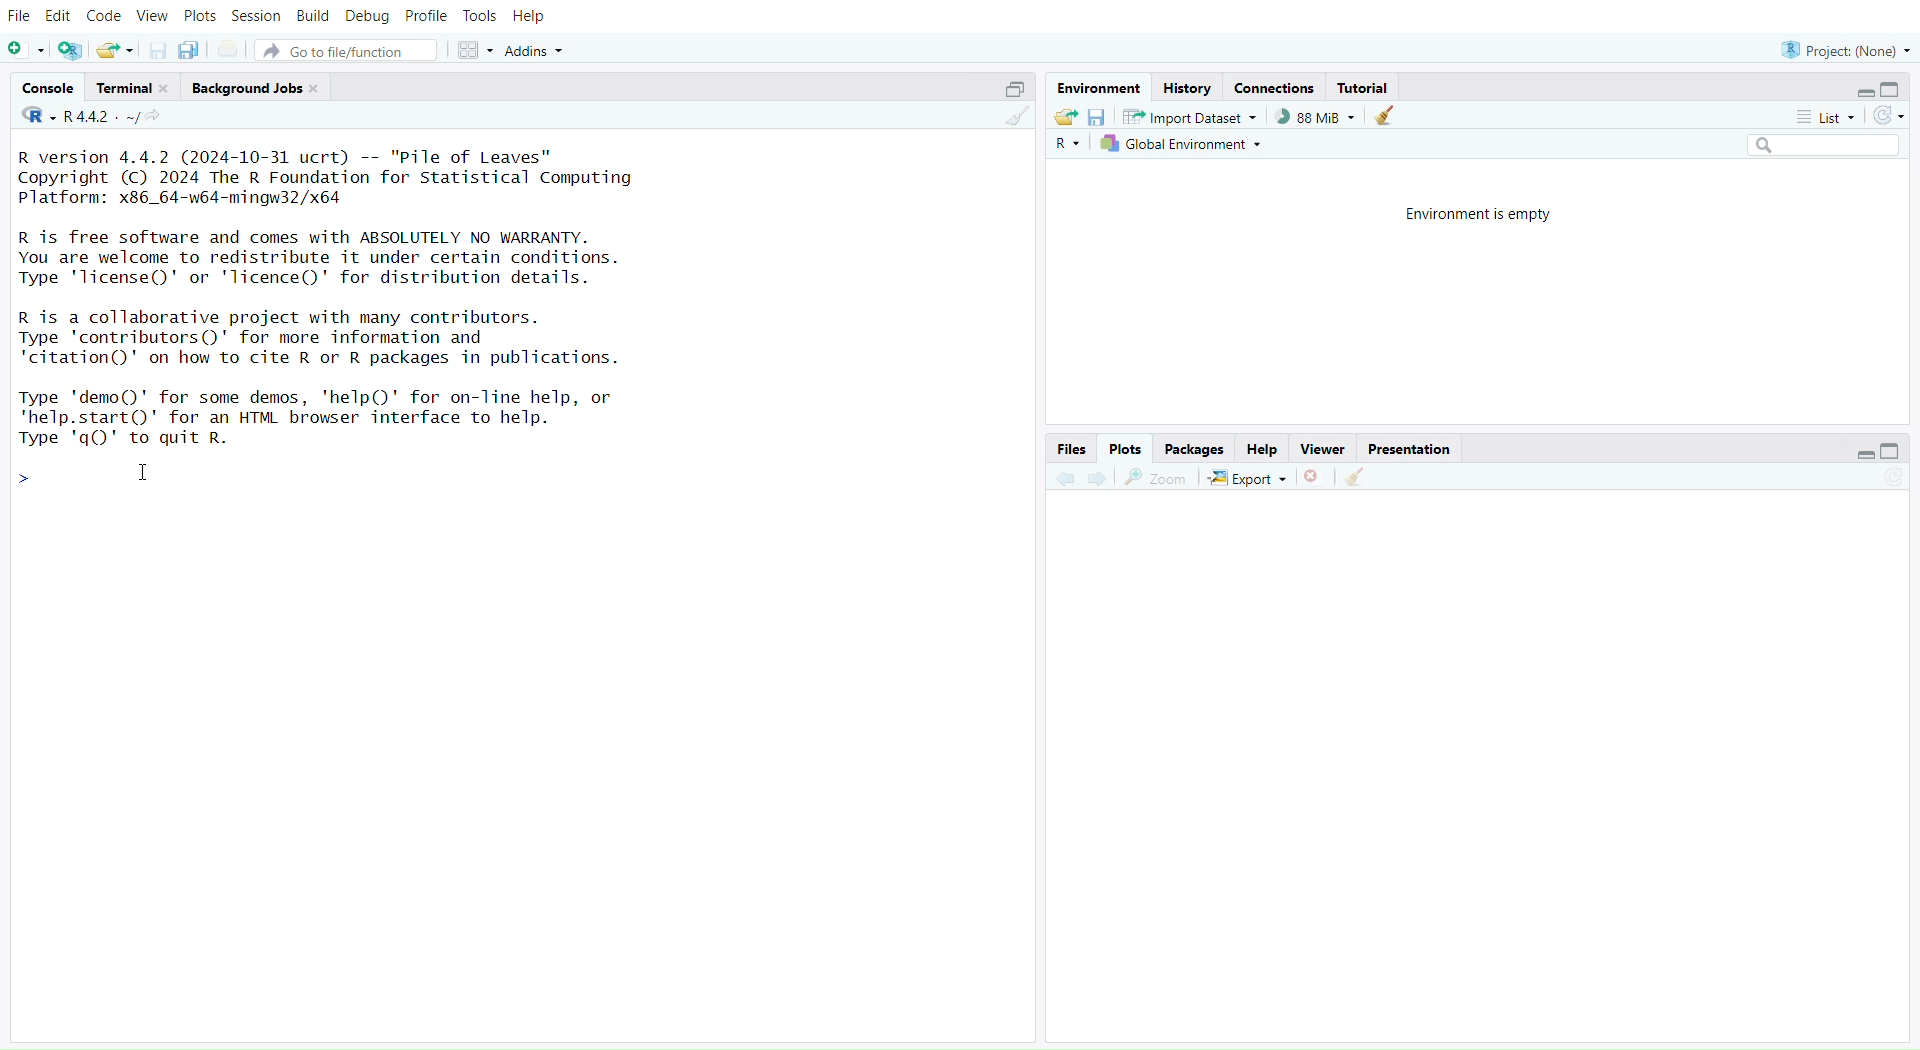  What do you see at coordinates (1408, 448) in the screenshot?
I see `presentation` at bounding box center [1408, 448].